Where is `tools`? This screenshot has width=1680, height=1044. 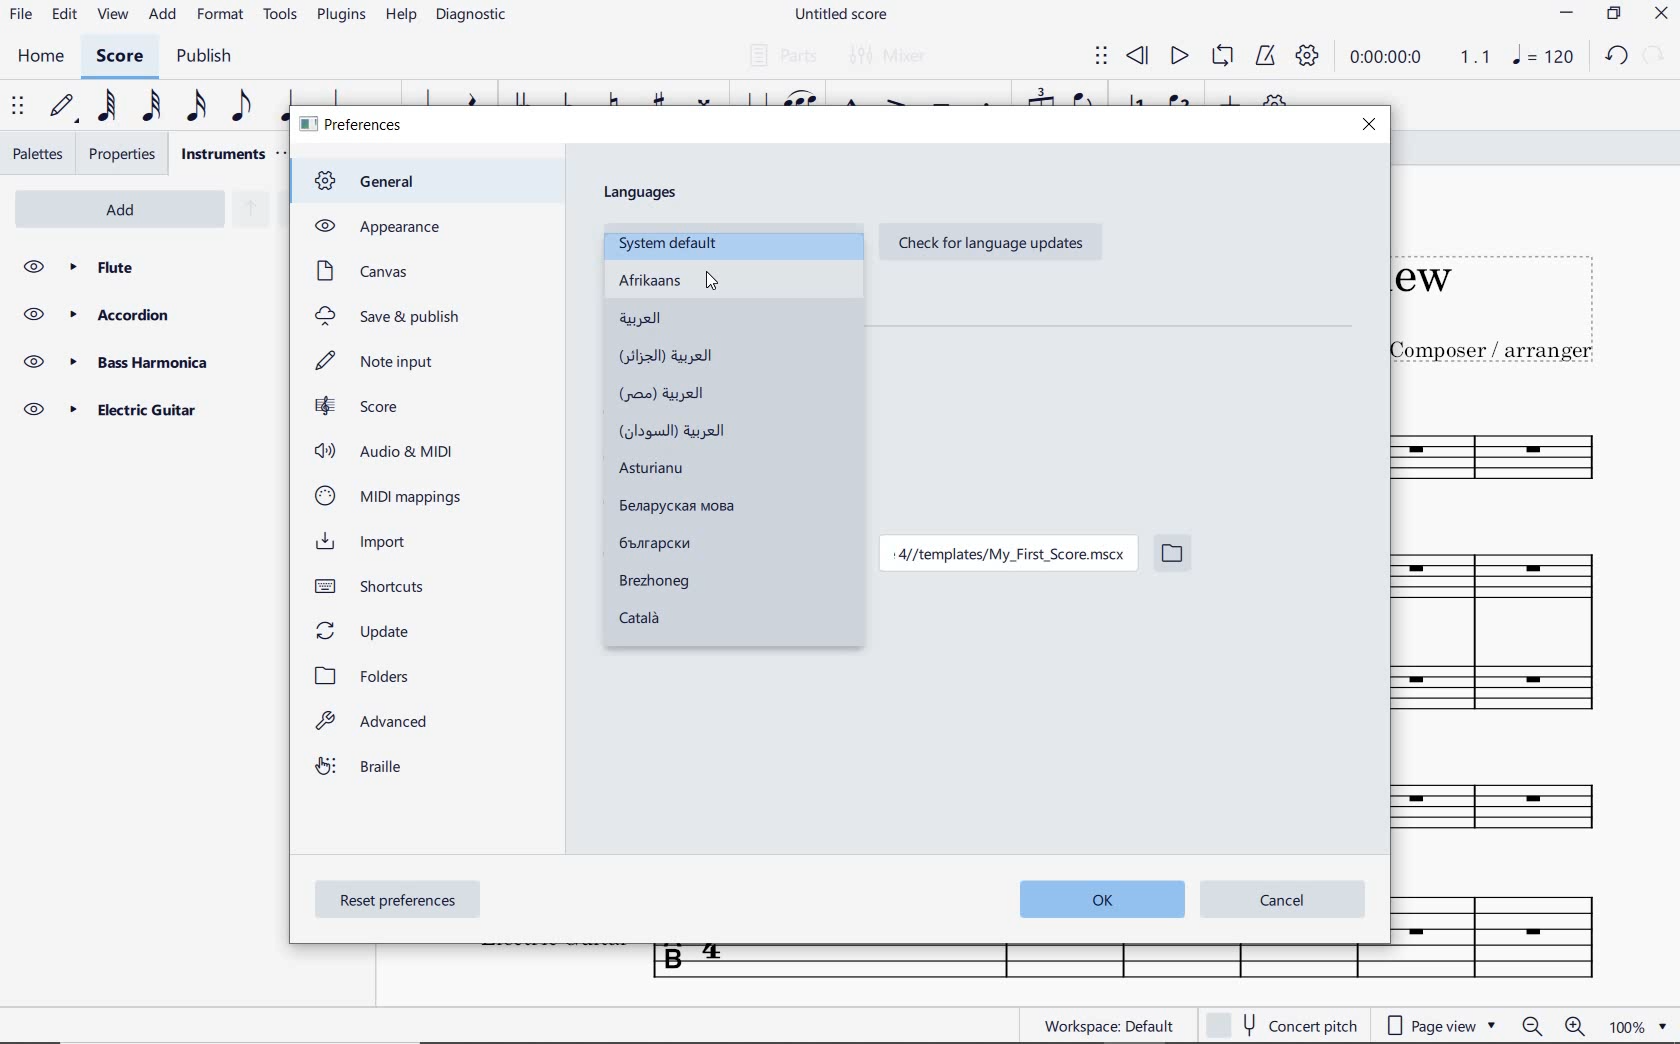 tools is located at coordinates (284, 19).